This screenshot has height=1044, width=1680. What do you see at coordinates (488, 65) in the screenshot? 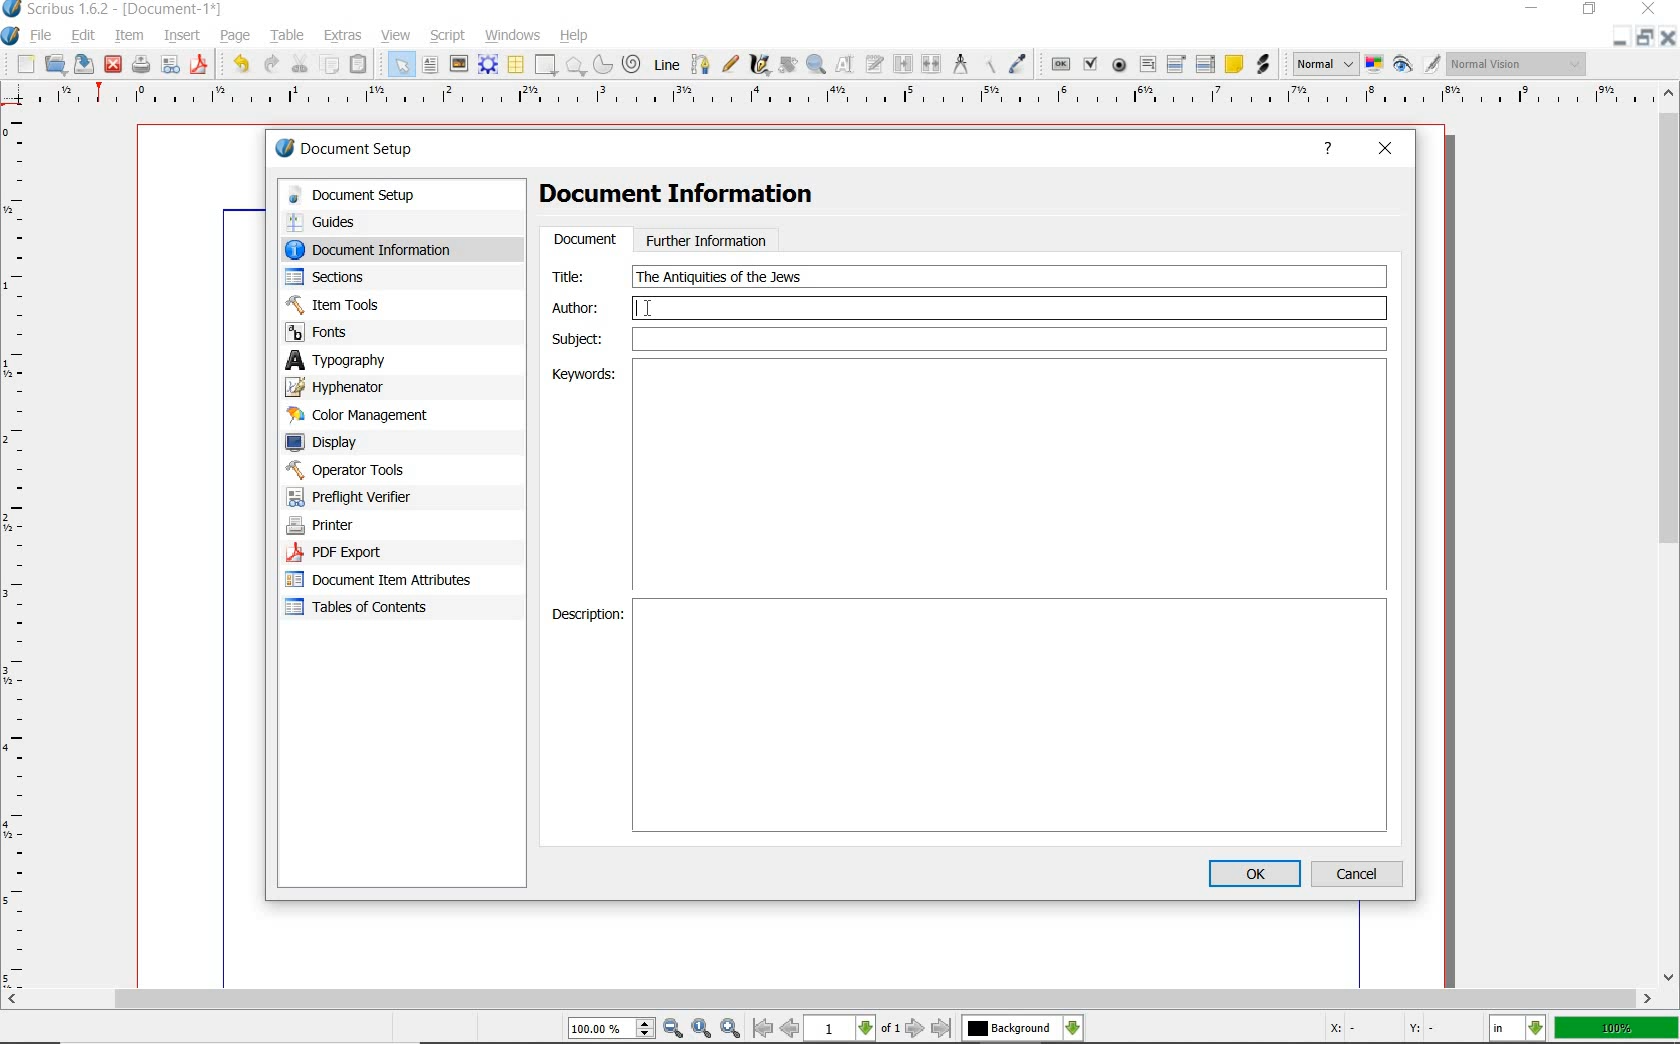
I see `render frame` at bounding box center [488, 65].